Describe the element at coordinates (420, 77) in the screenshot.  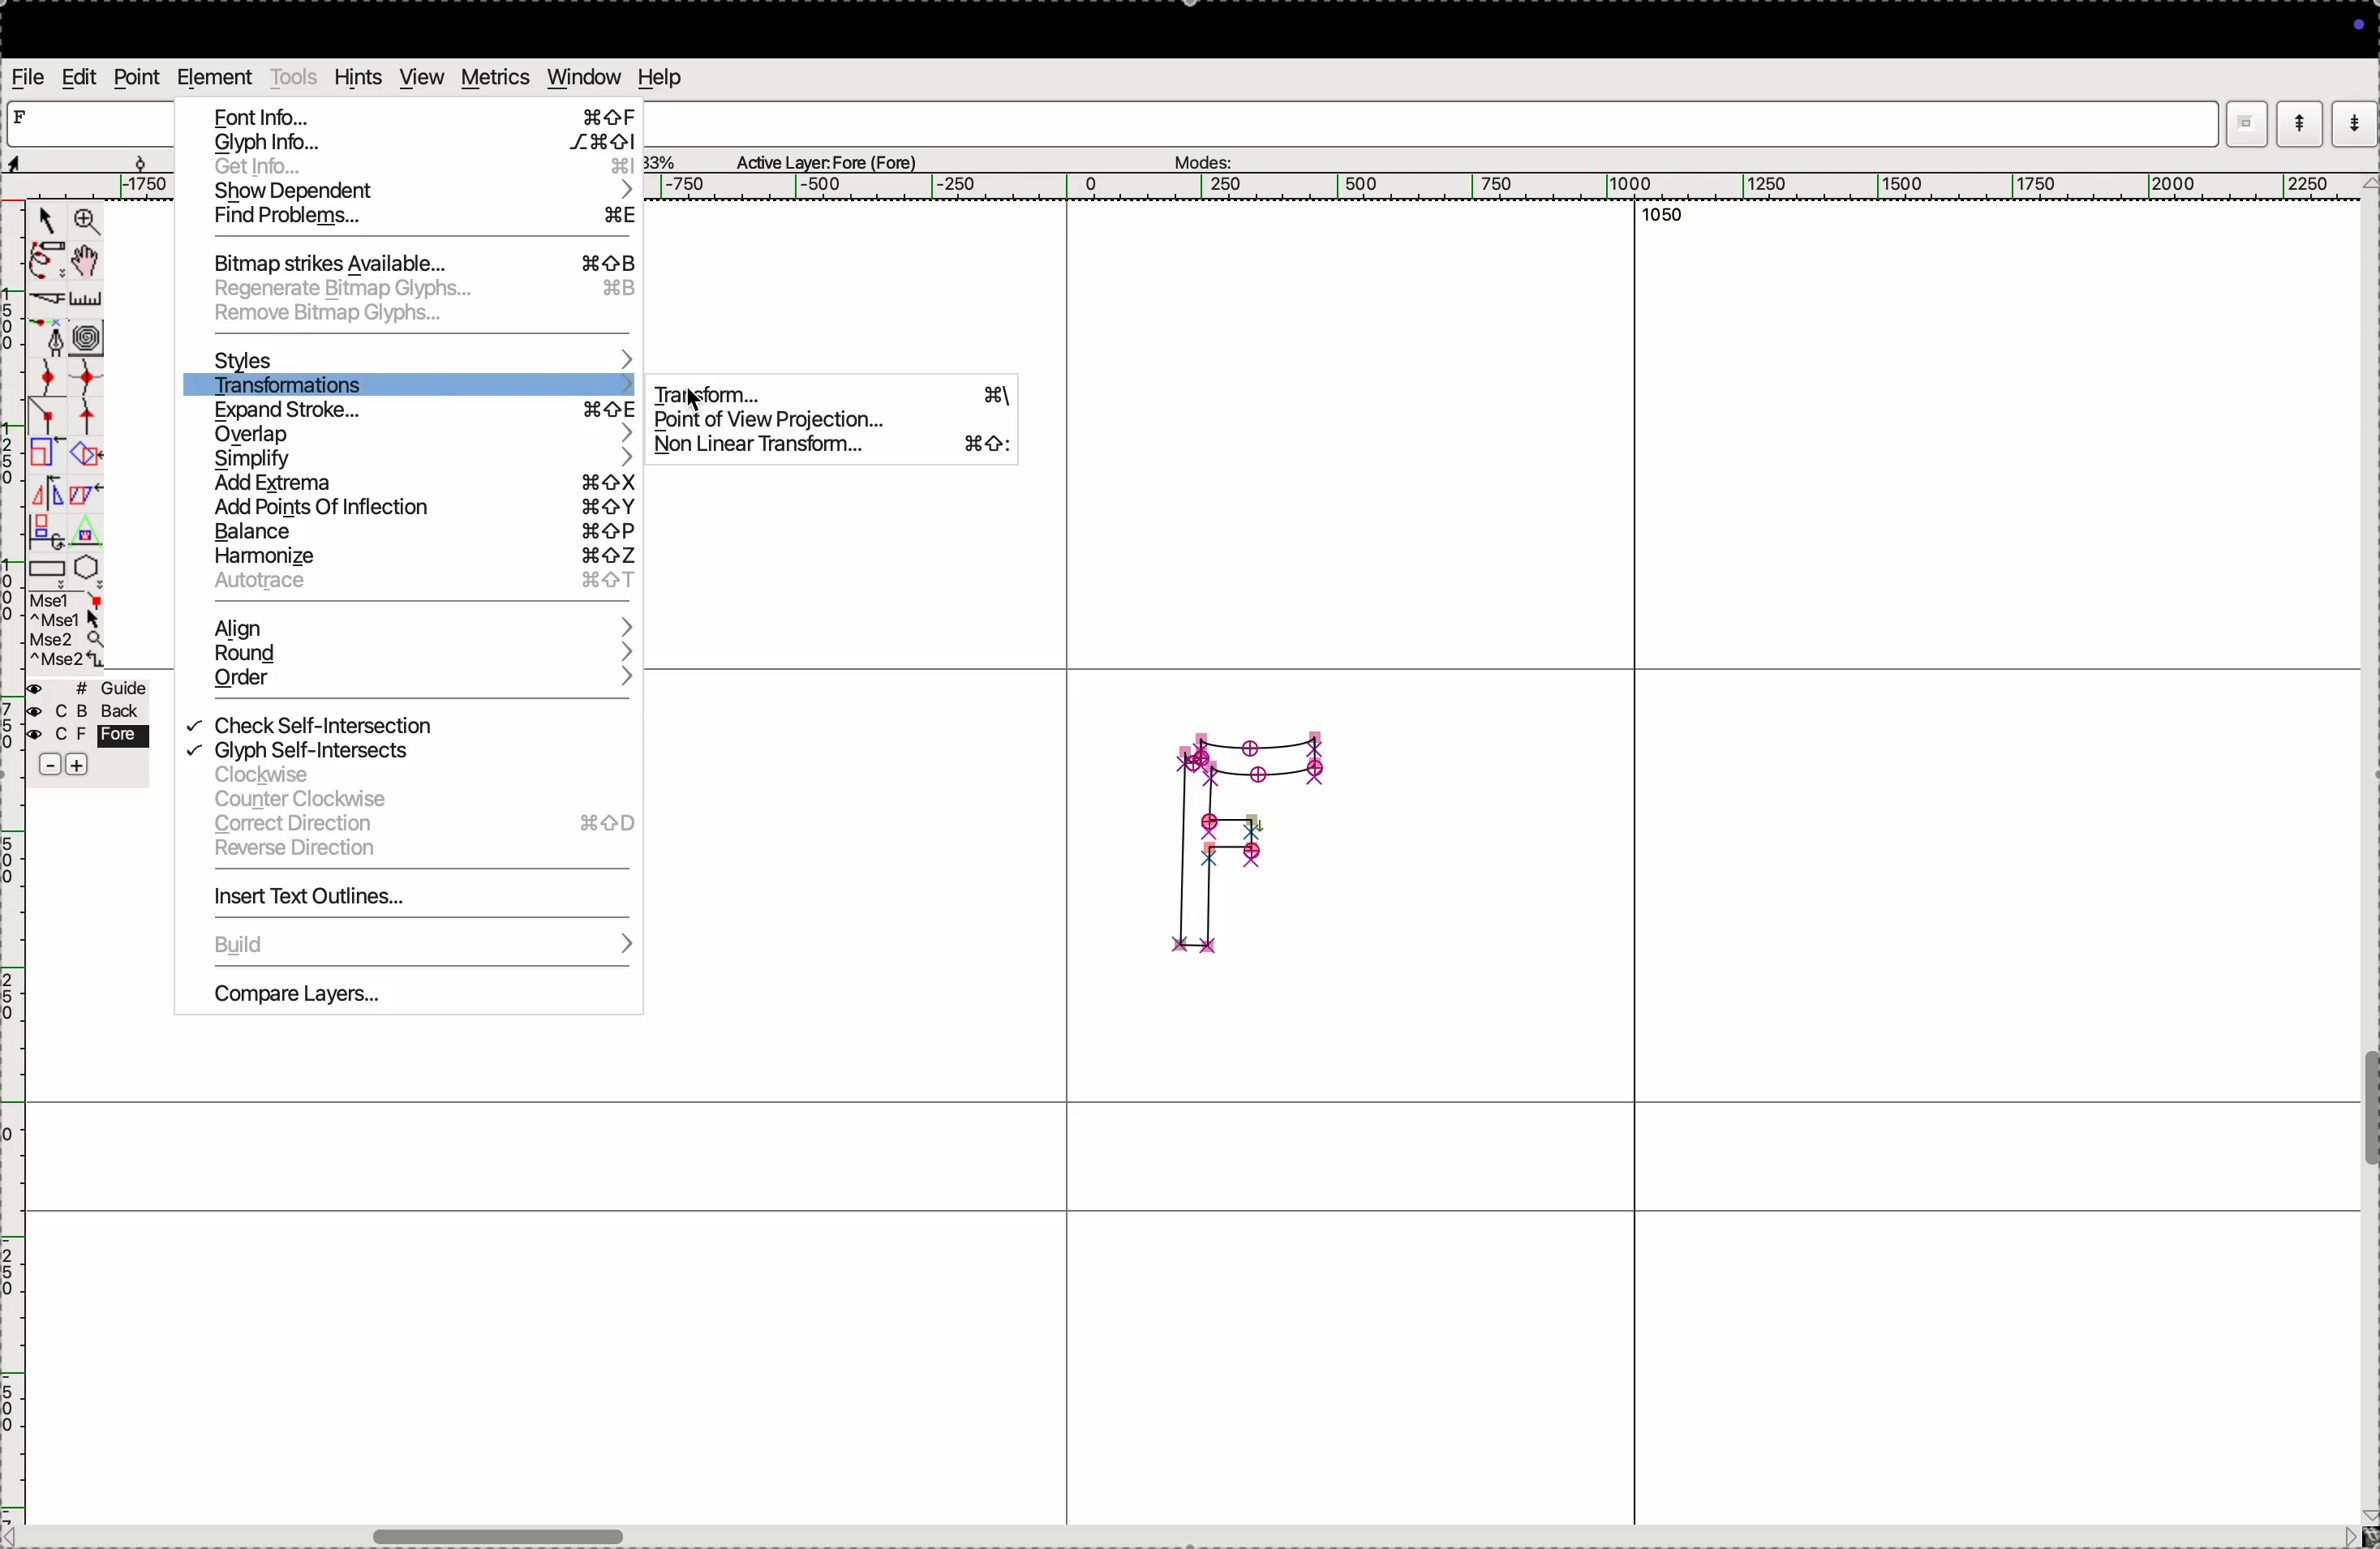
I see `view` at that location.